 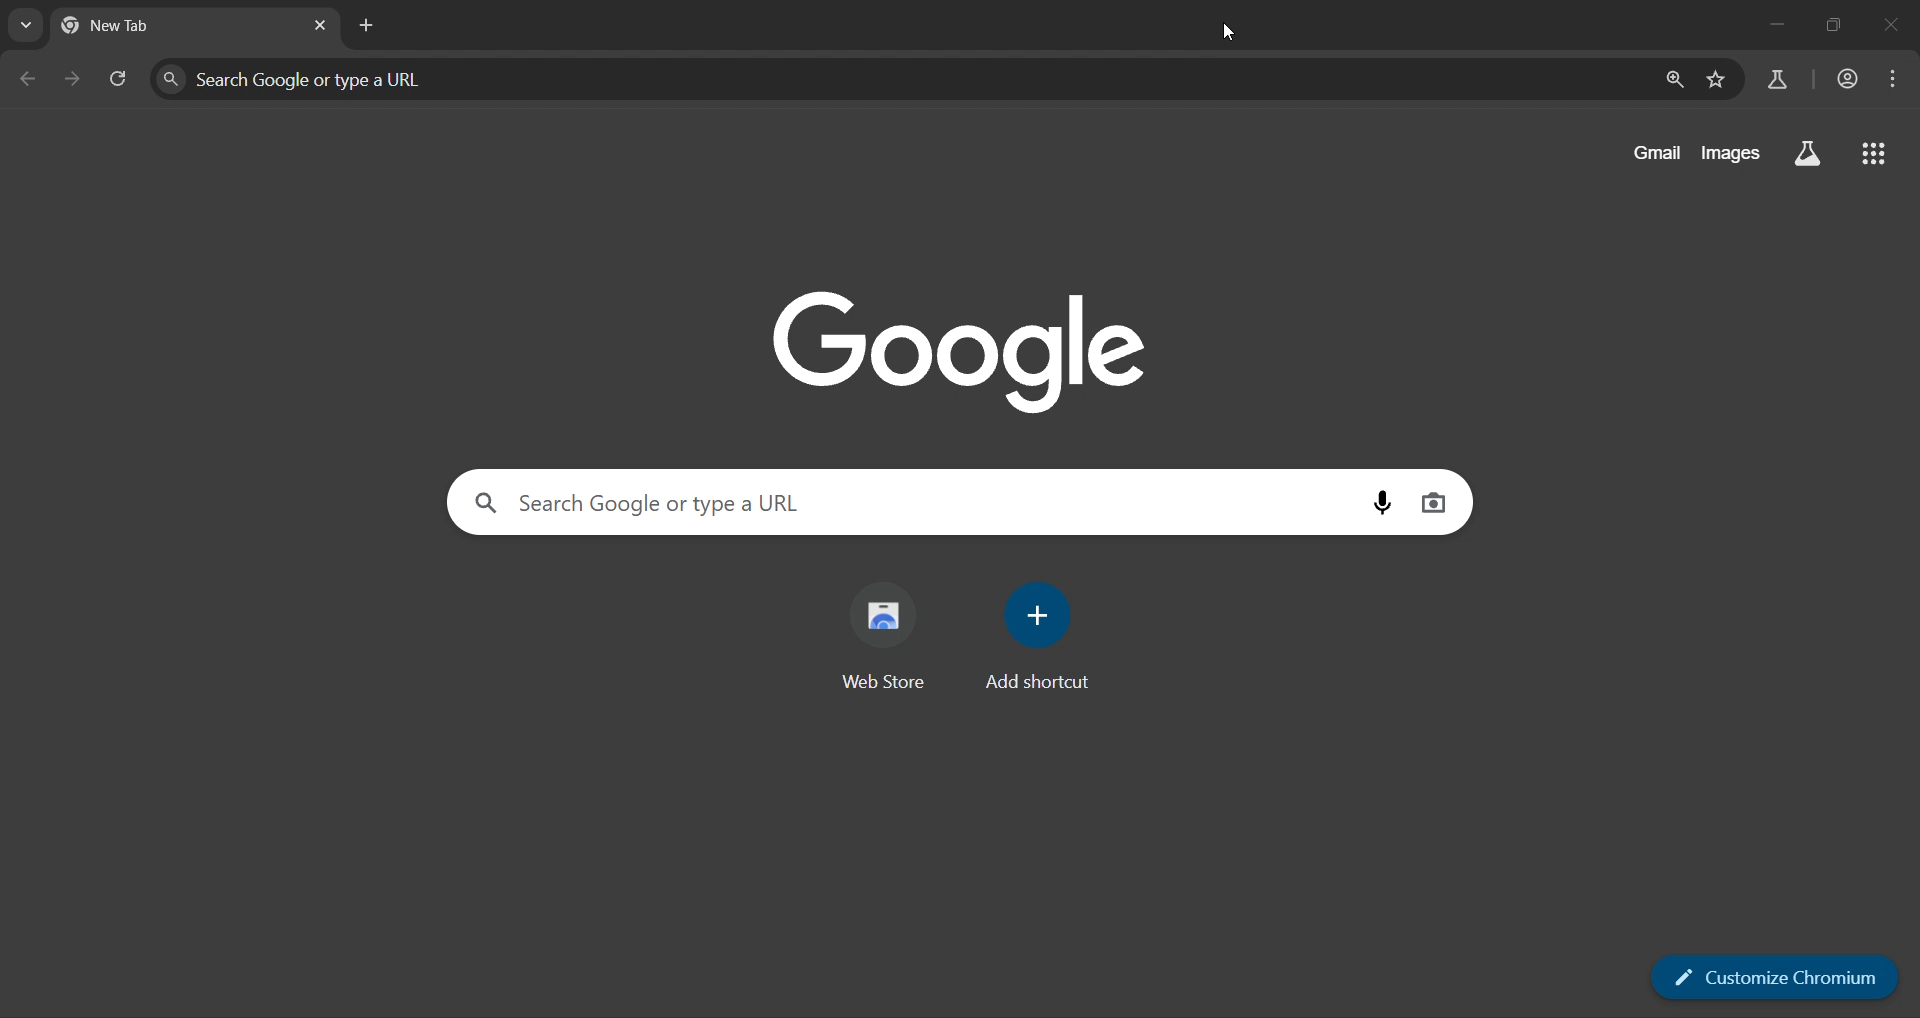 I want to click on Search Google or type a URL, so click(x=317, y=79).